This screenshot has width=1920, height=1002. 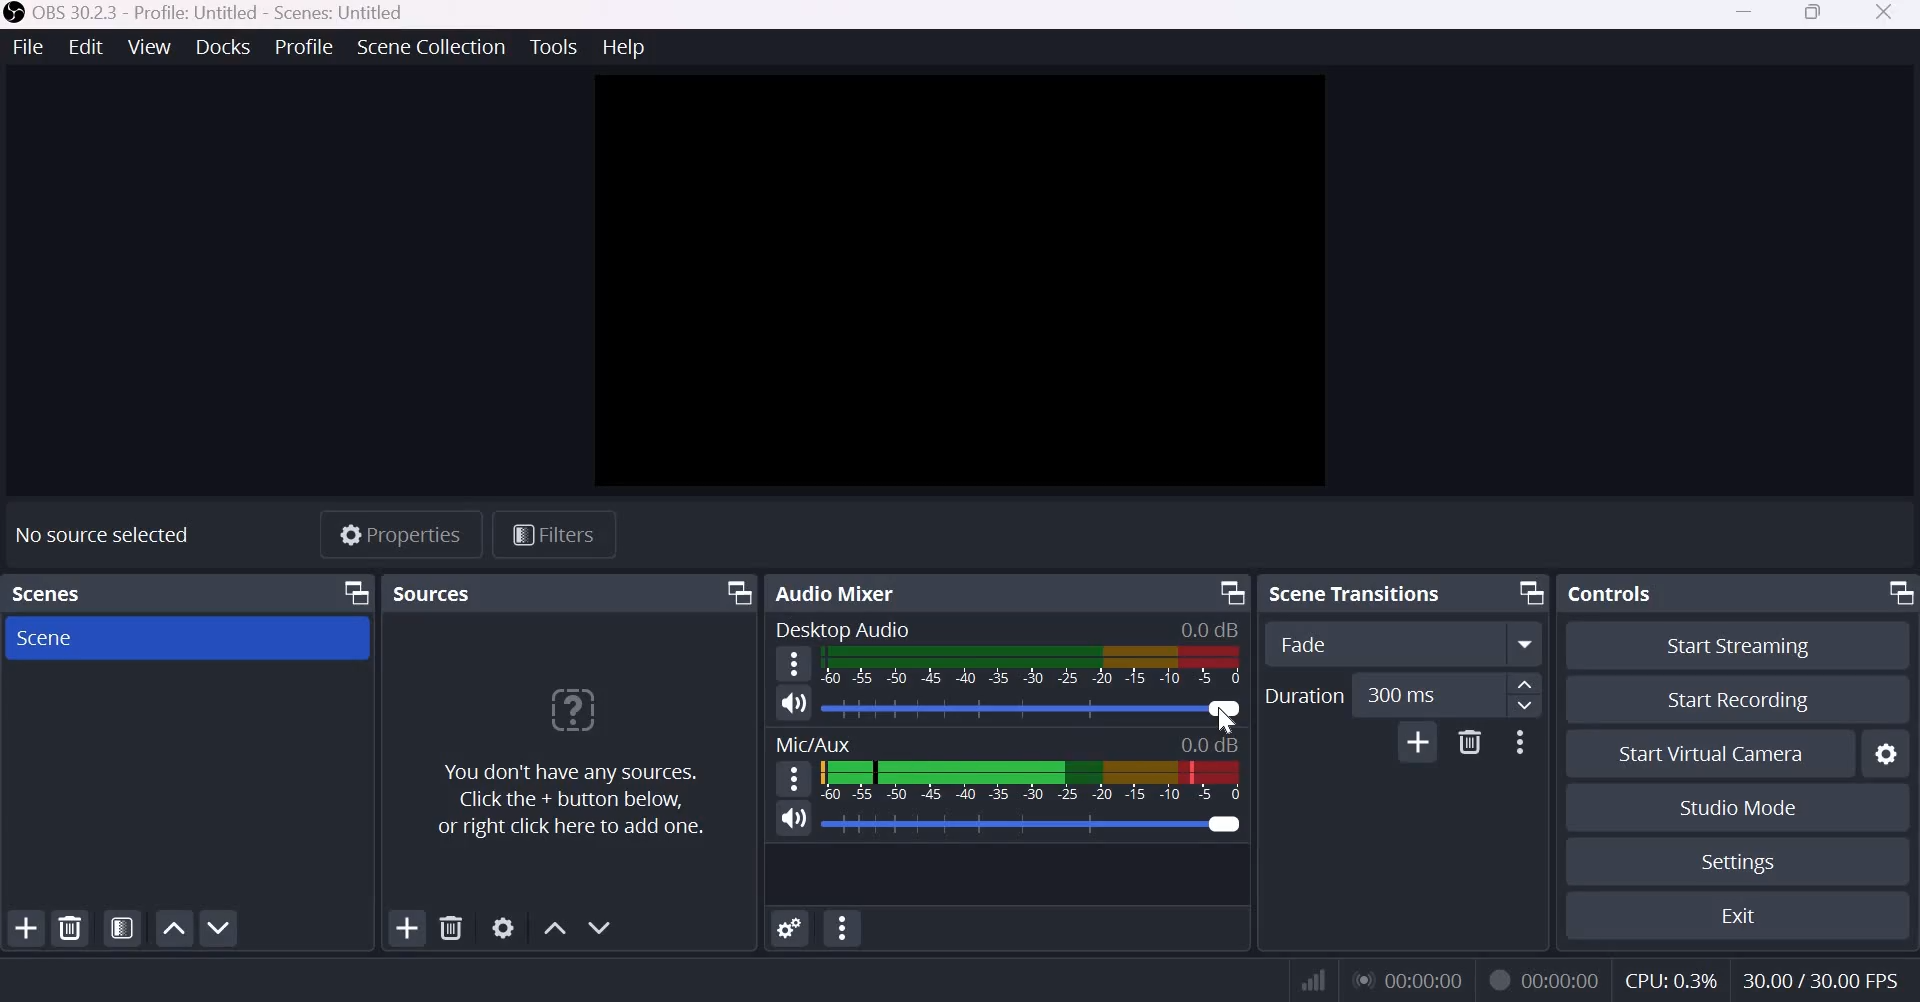 What do you see at coordinates (30, 48) in the screenshot?
I see `File` at bounding box center [30, 48].